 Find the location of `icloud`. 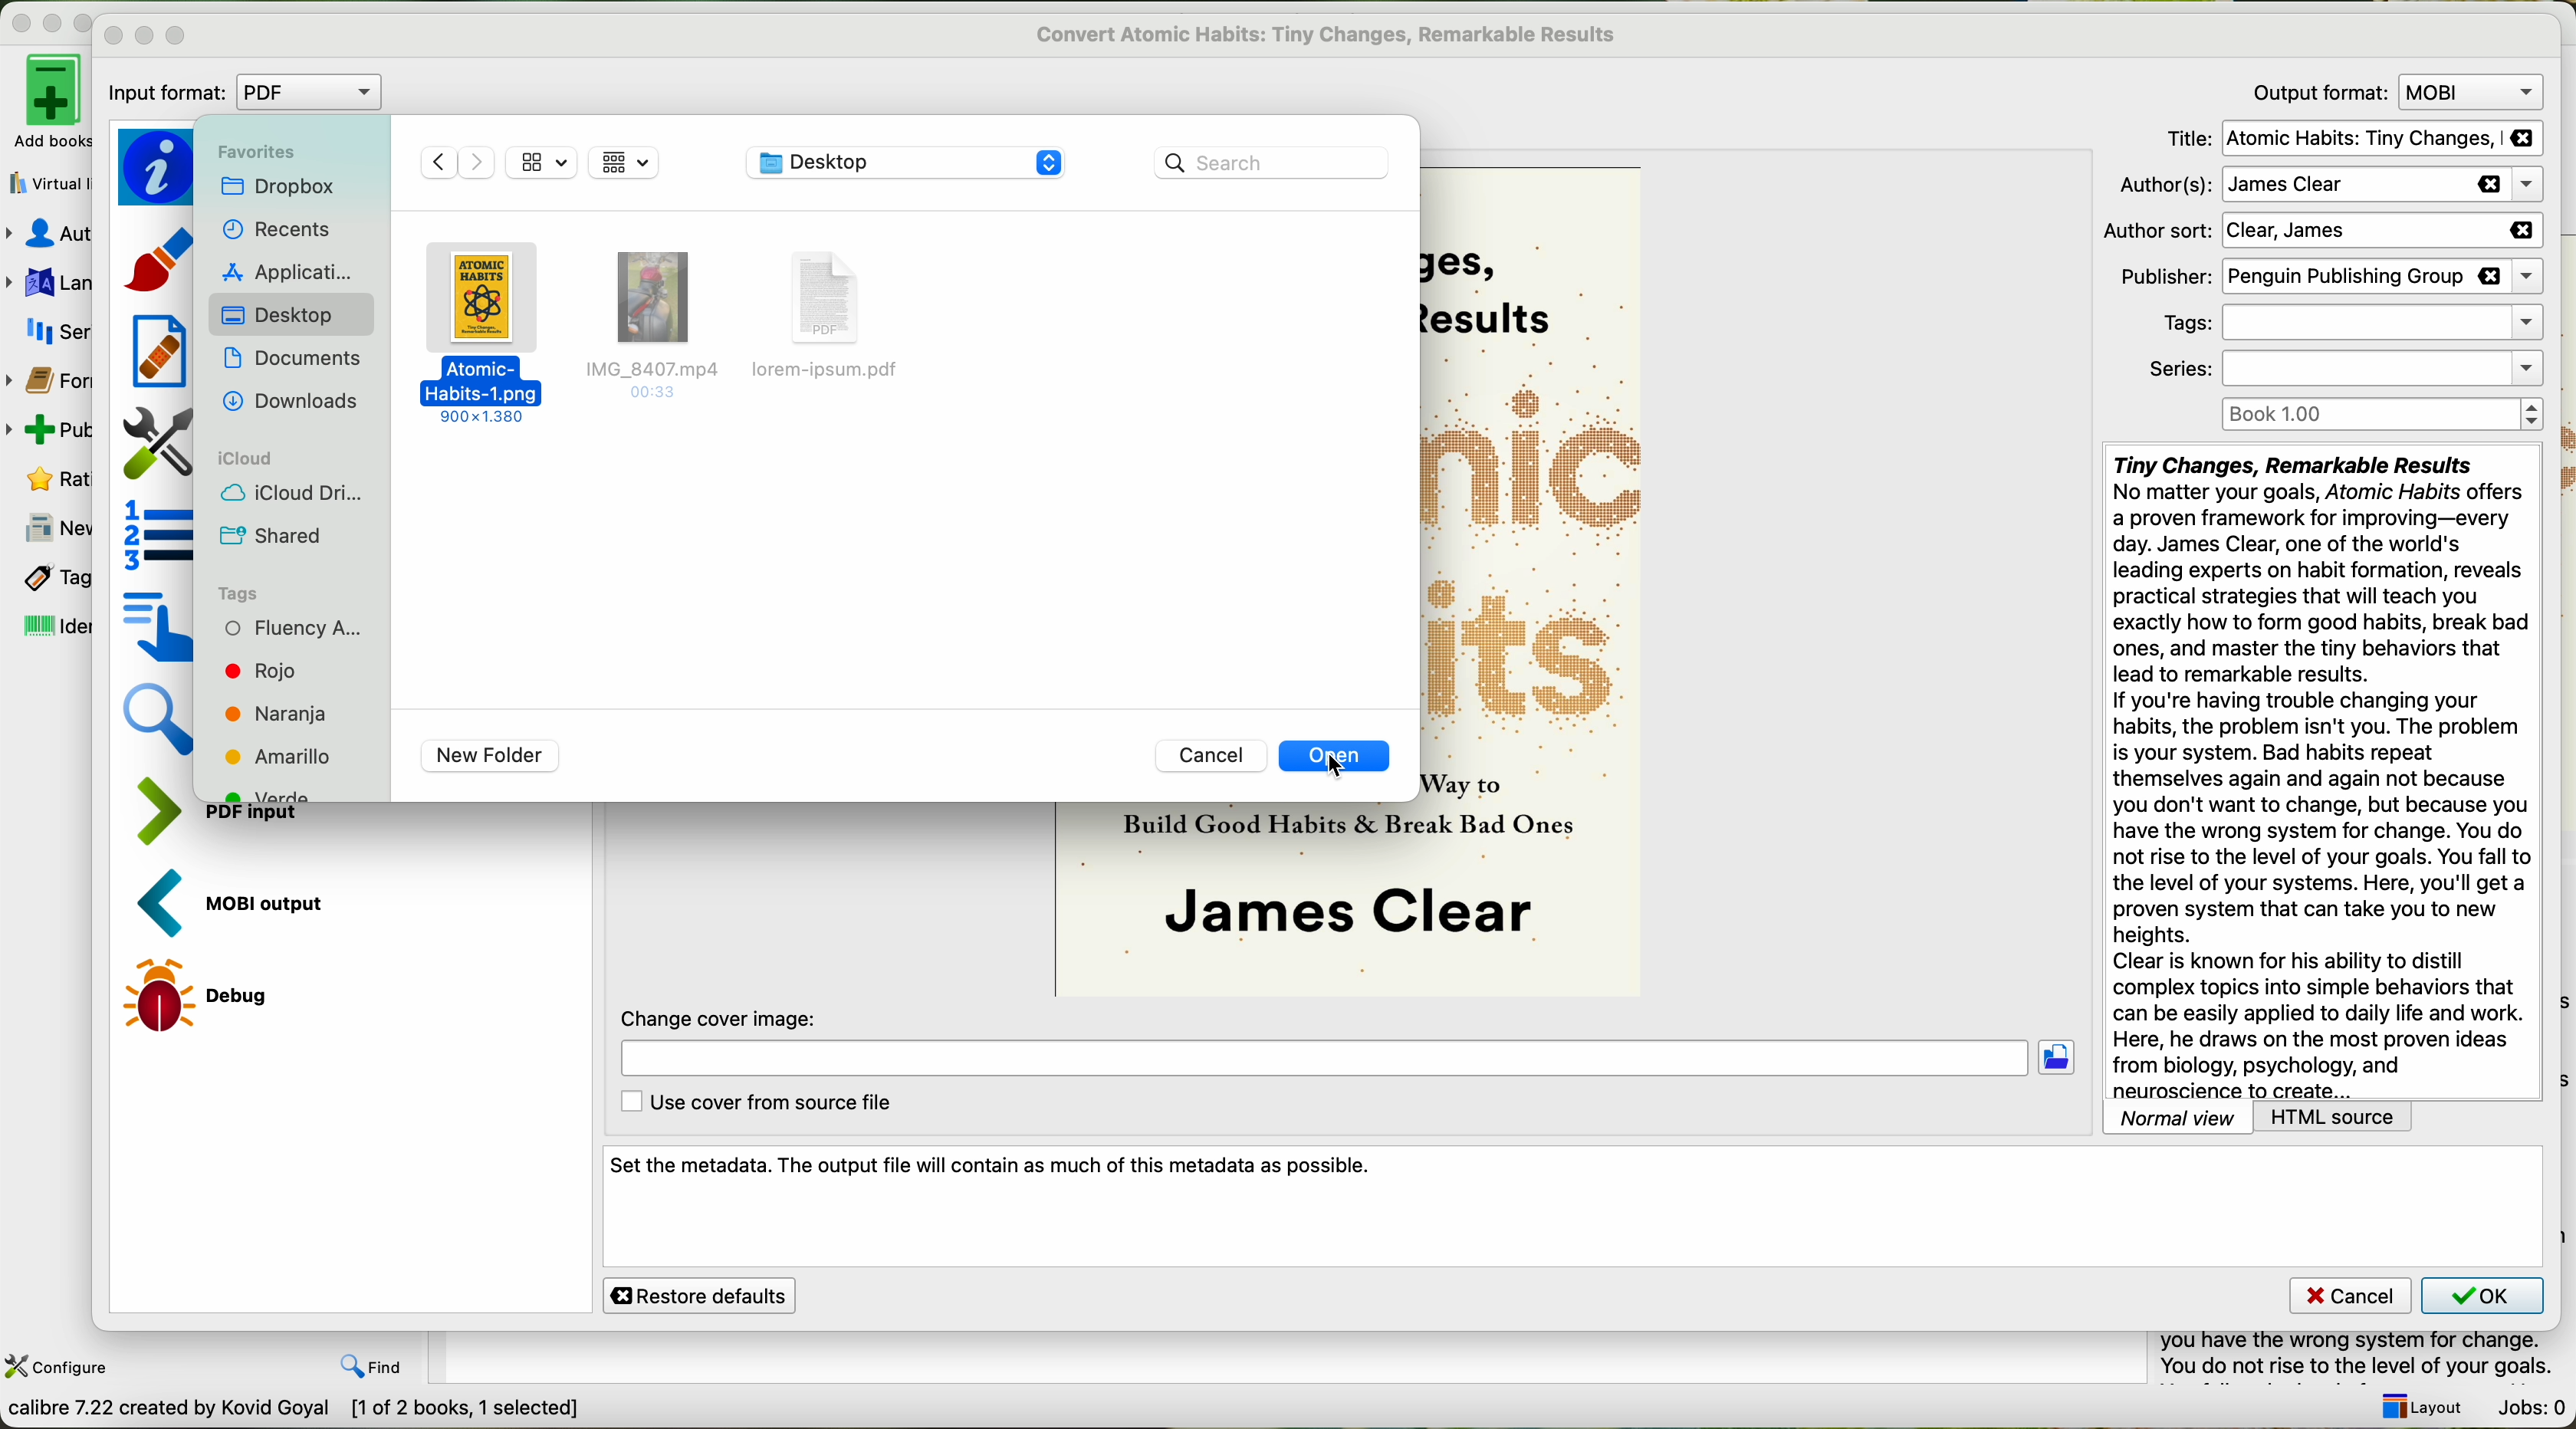

icloud is located at coordinates (251, 457).